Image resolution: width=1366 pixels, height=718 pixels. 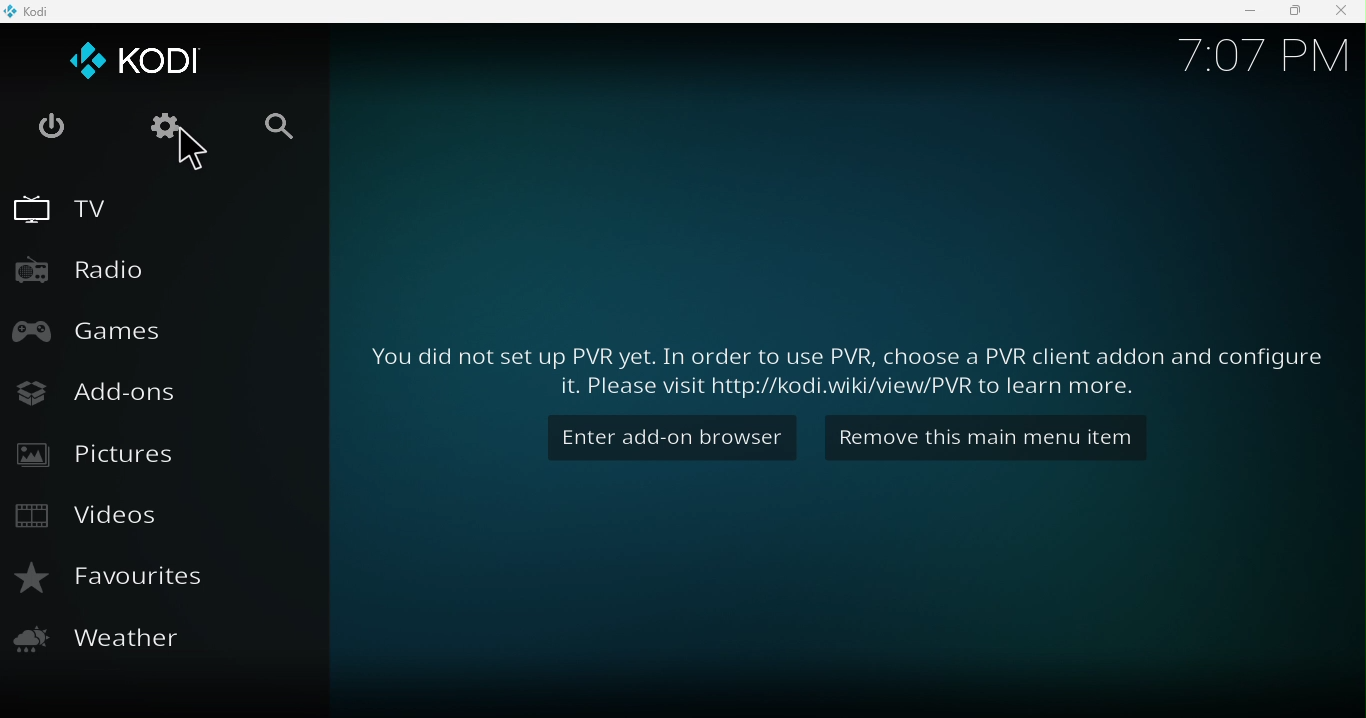 I want to click on Close, so click(x=1343, y=13).